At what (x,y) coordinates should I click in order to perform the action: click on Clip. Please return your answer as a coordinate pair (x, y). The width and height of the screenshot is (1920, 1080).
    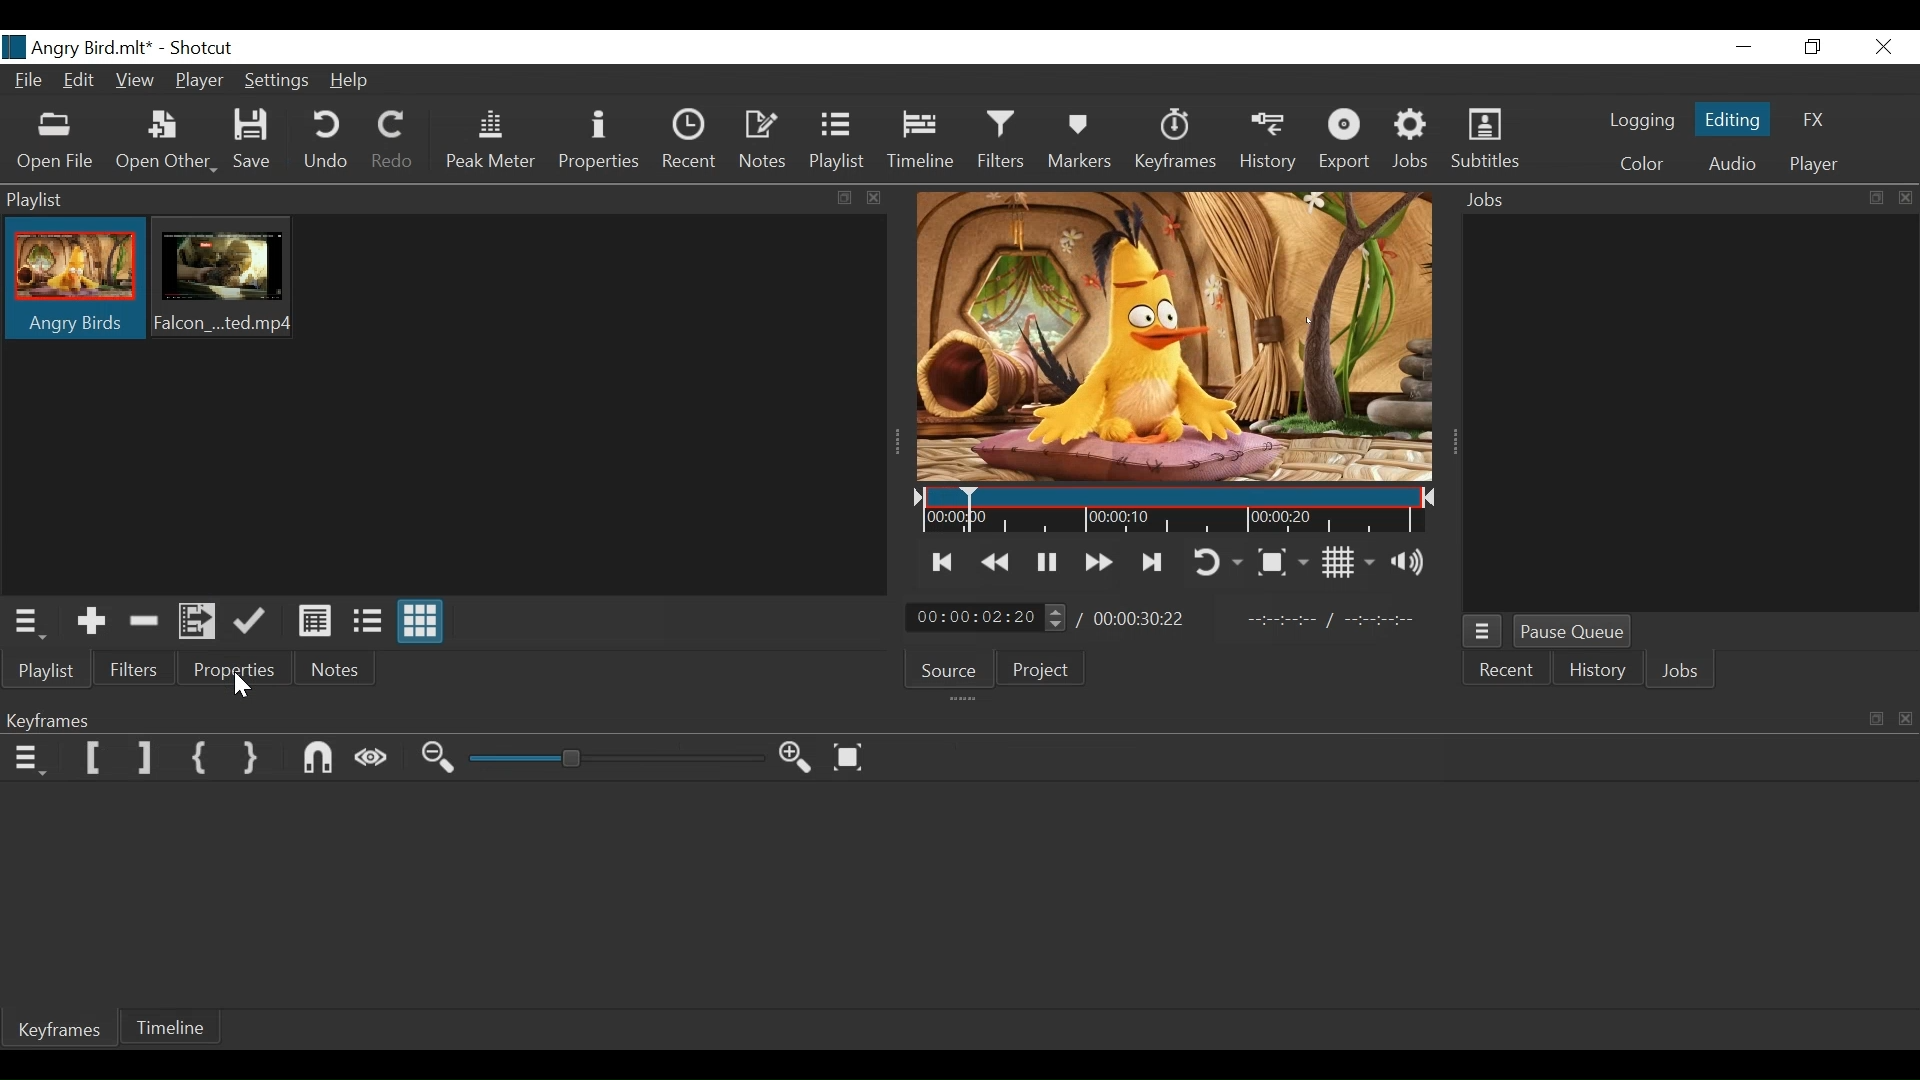
    Looking at the image, I should click on (75, 279).